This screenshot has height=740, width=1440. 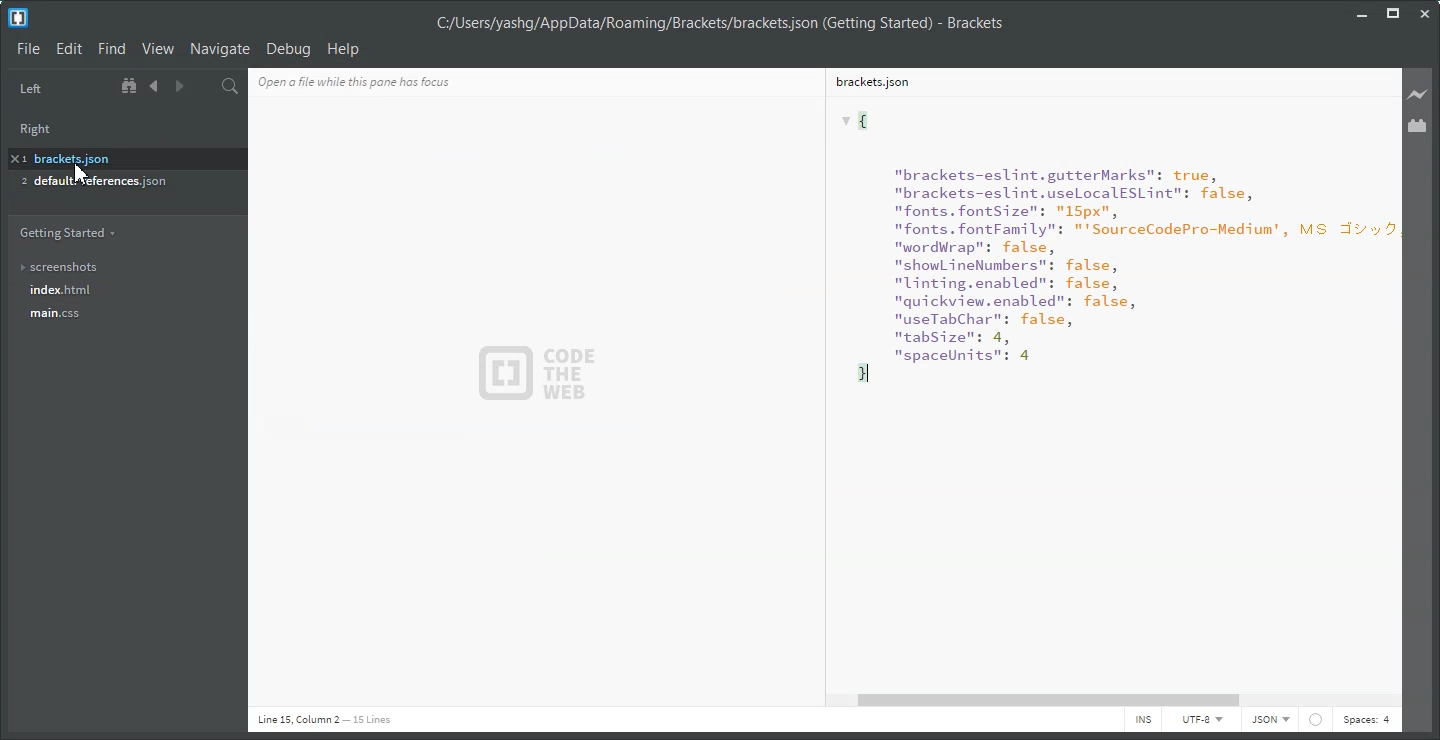 What do you see at coordinates (121, 319) in the screenshot?
I see `main.css` at bounding box center [121, 319].